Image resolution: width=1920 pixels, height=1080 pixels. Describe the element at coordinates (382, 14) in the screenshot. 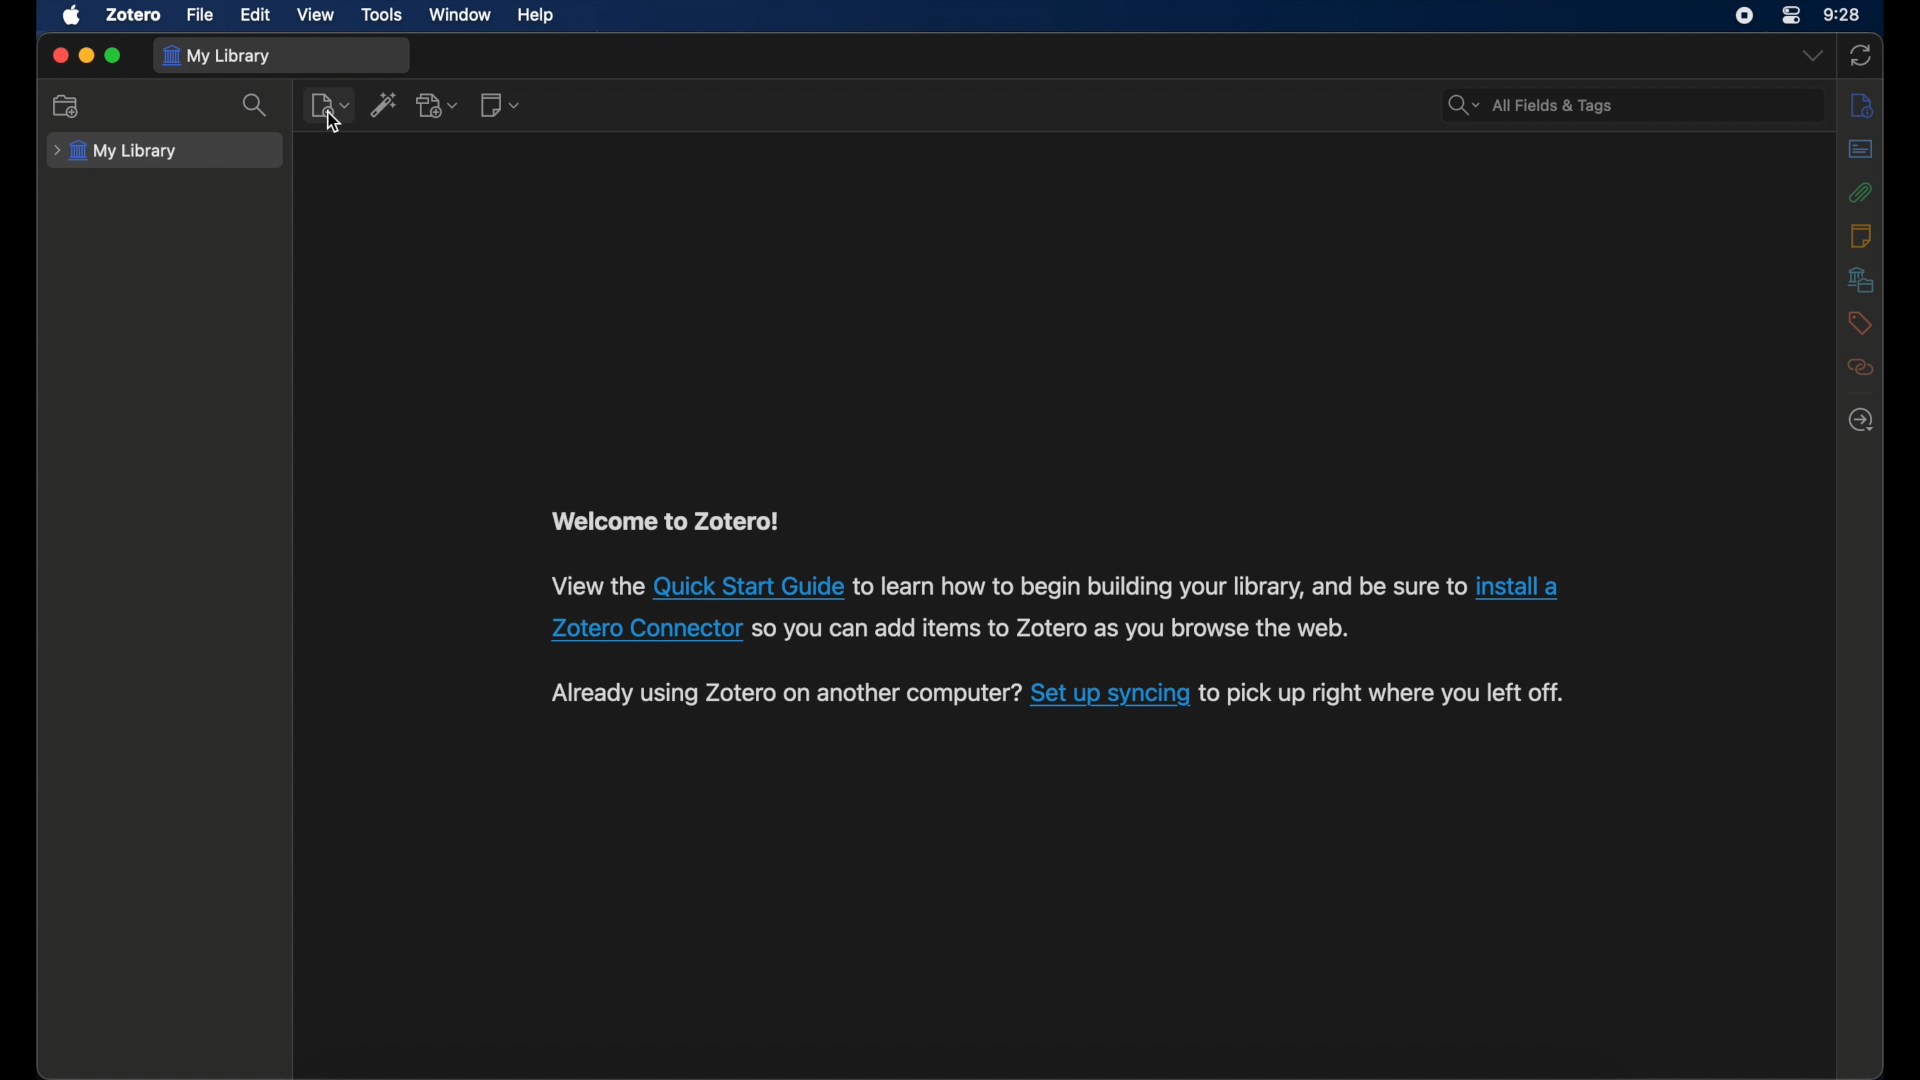

I see `tools` at that location.